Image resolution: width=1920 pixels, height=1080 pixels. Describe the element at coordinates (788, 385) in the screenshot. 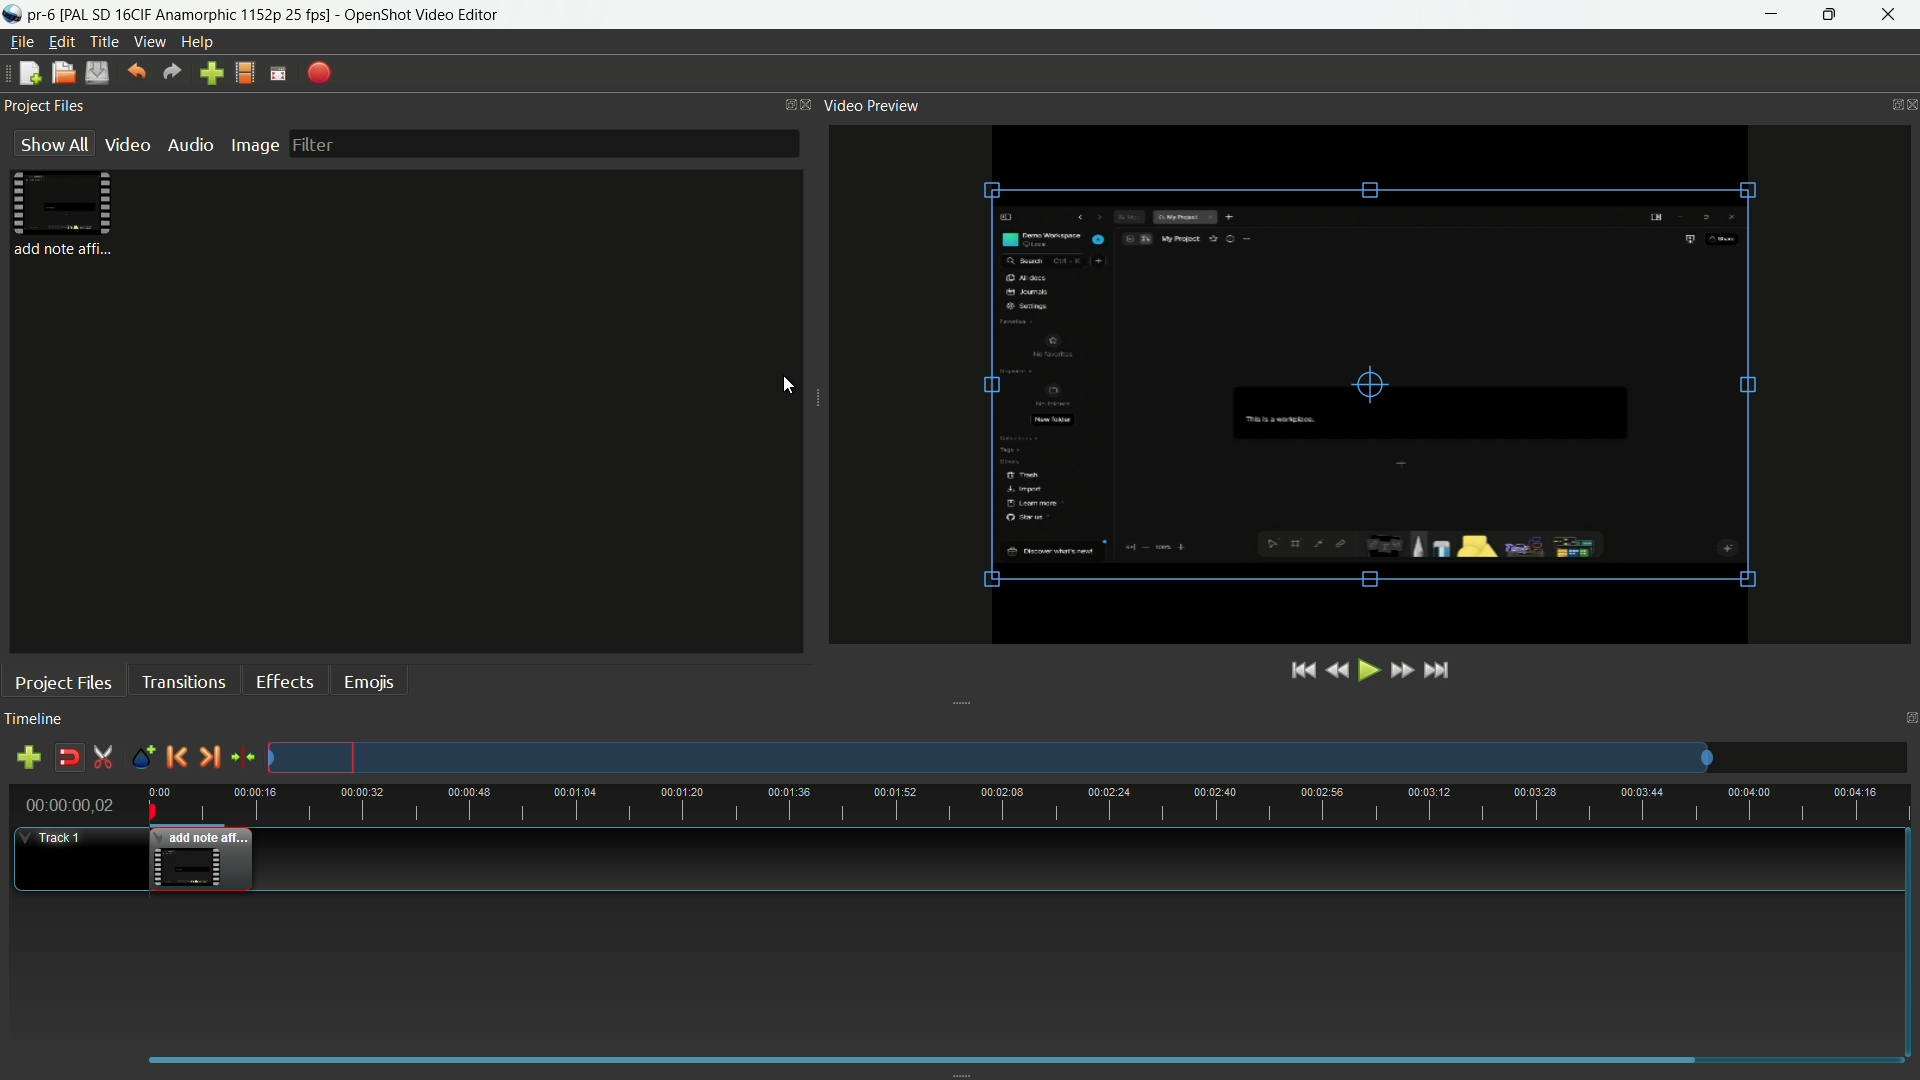

I see `cursor` at that location.